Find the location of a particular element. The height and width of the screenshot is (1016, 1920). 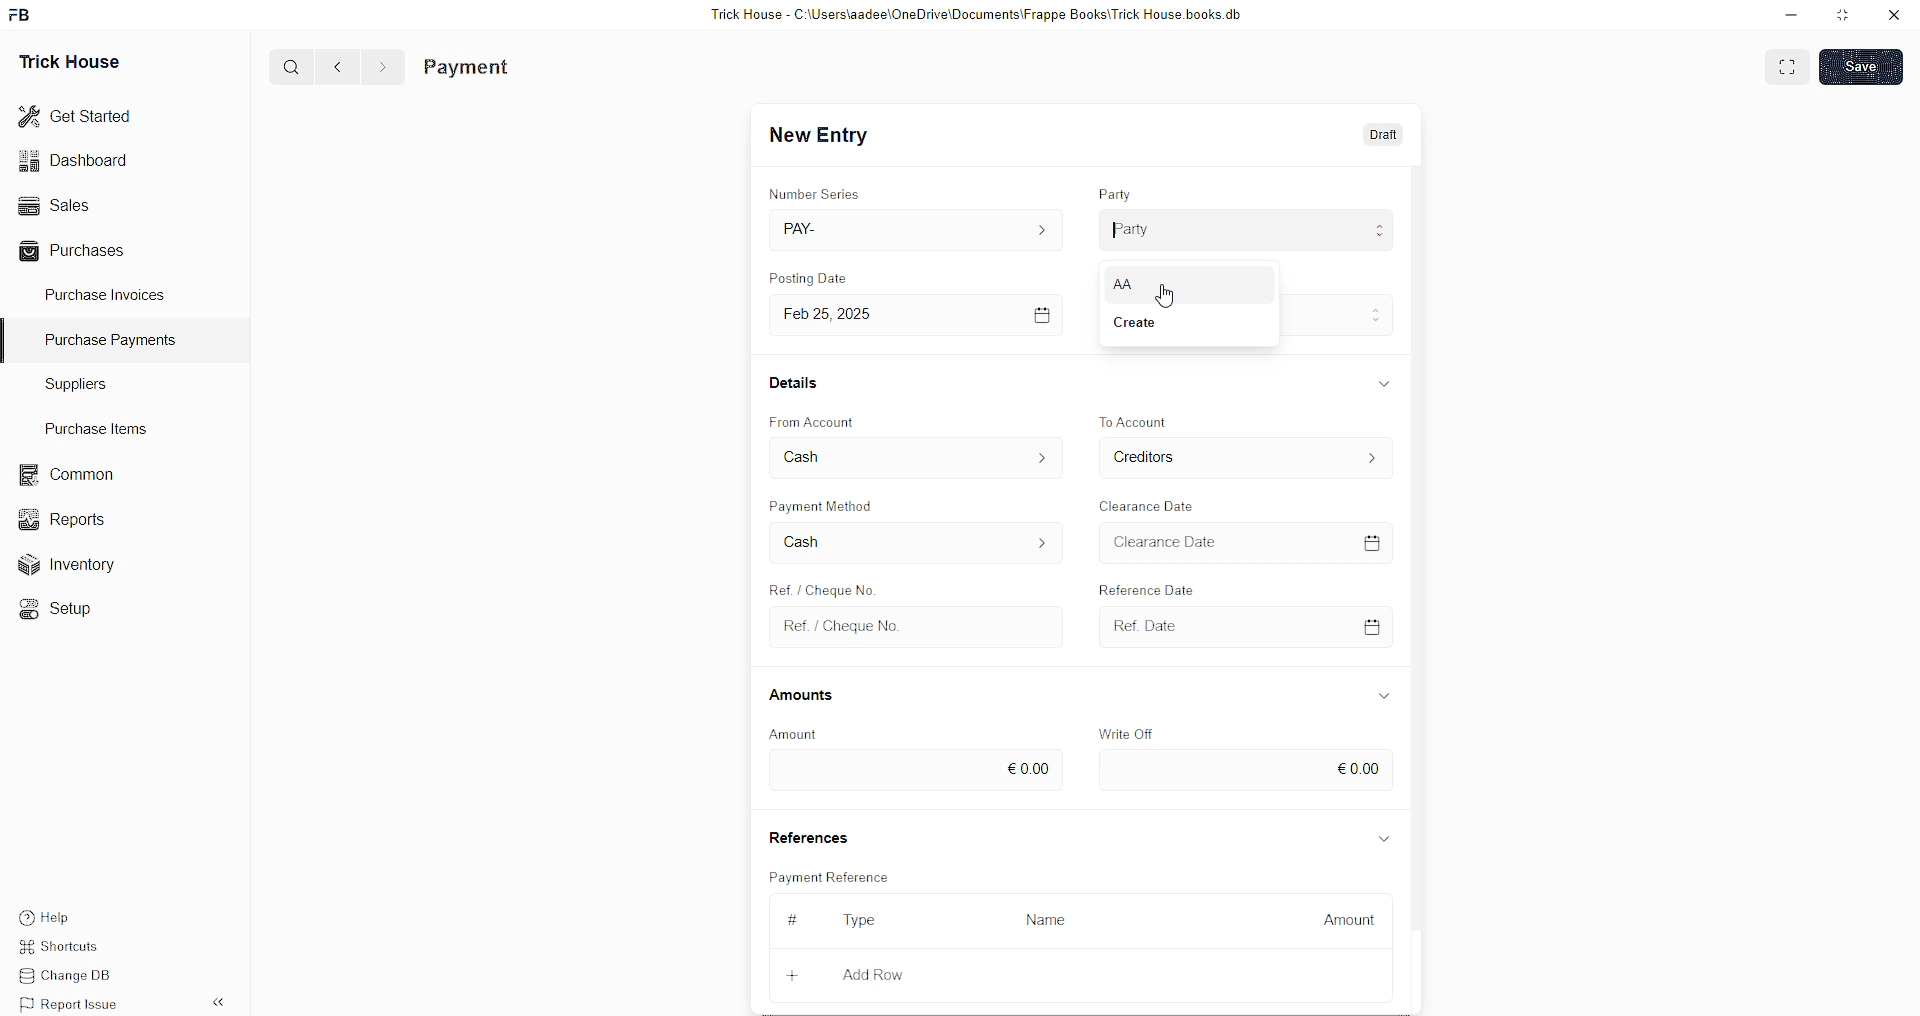

New Entry is located at coordinates (824, 136).